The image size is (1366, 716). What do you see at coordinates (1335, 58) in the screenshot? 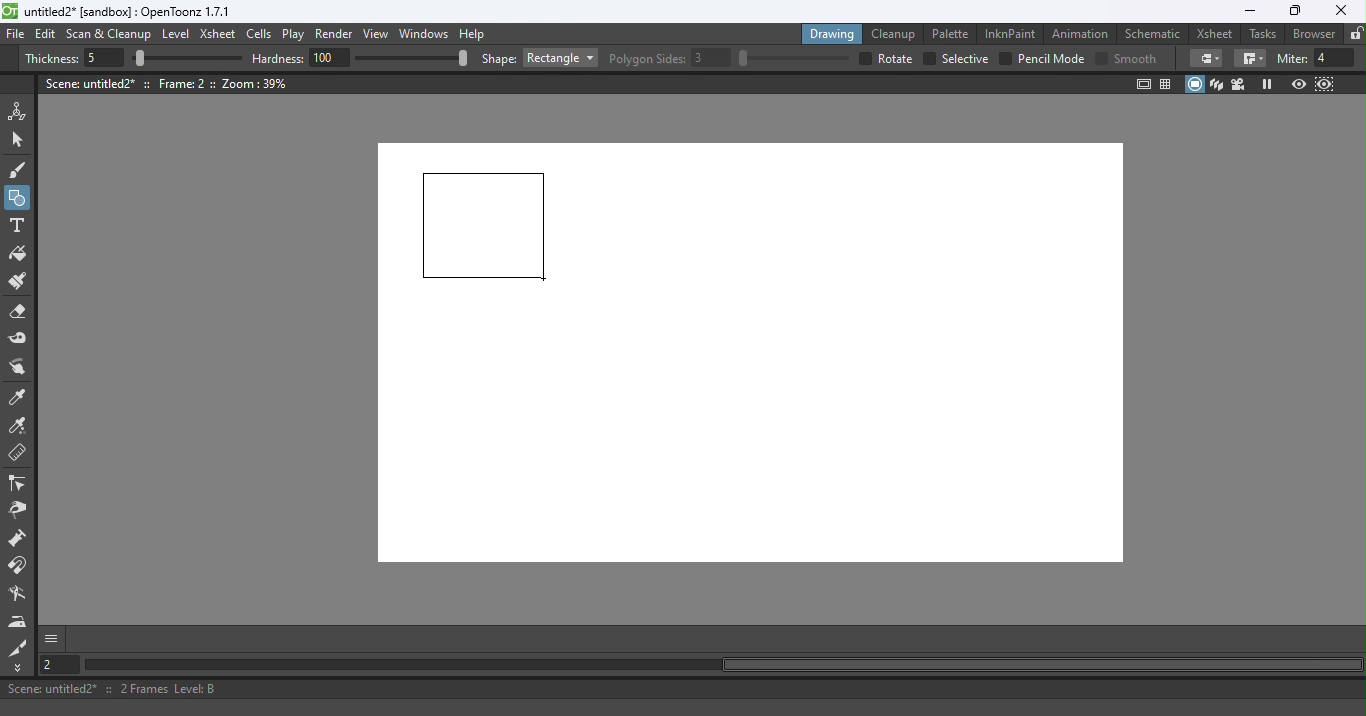
I see `4` at bounding box center [1335, 58].